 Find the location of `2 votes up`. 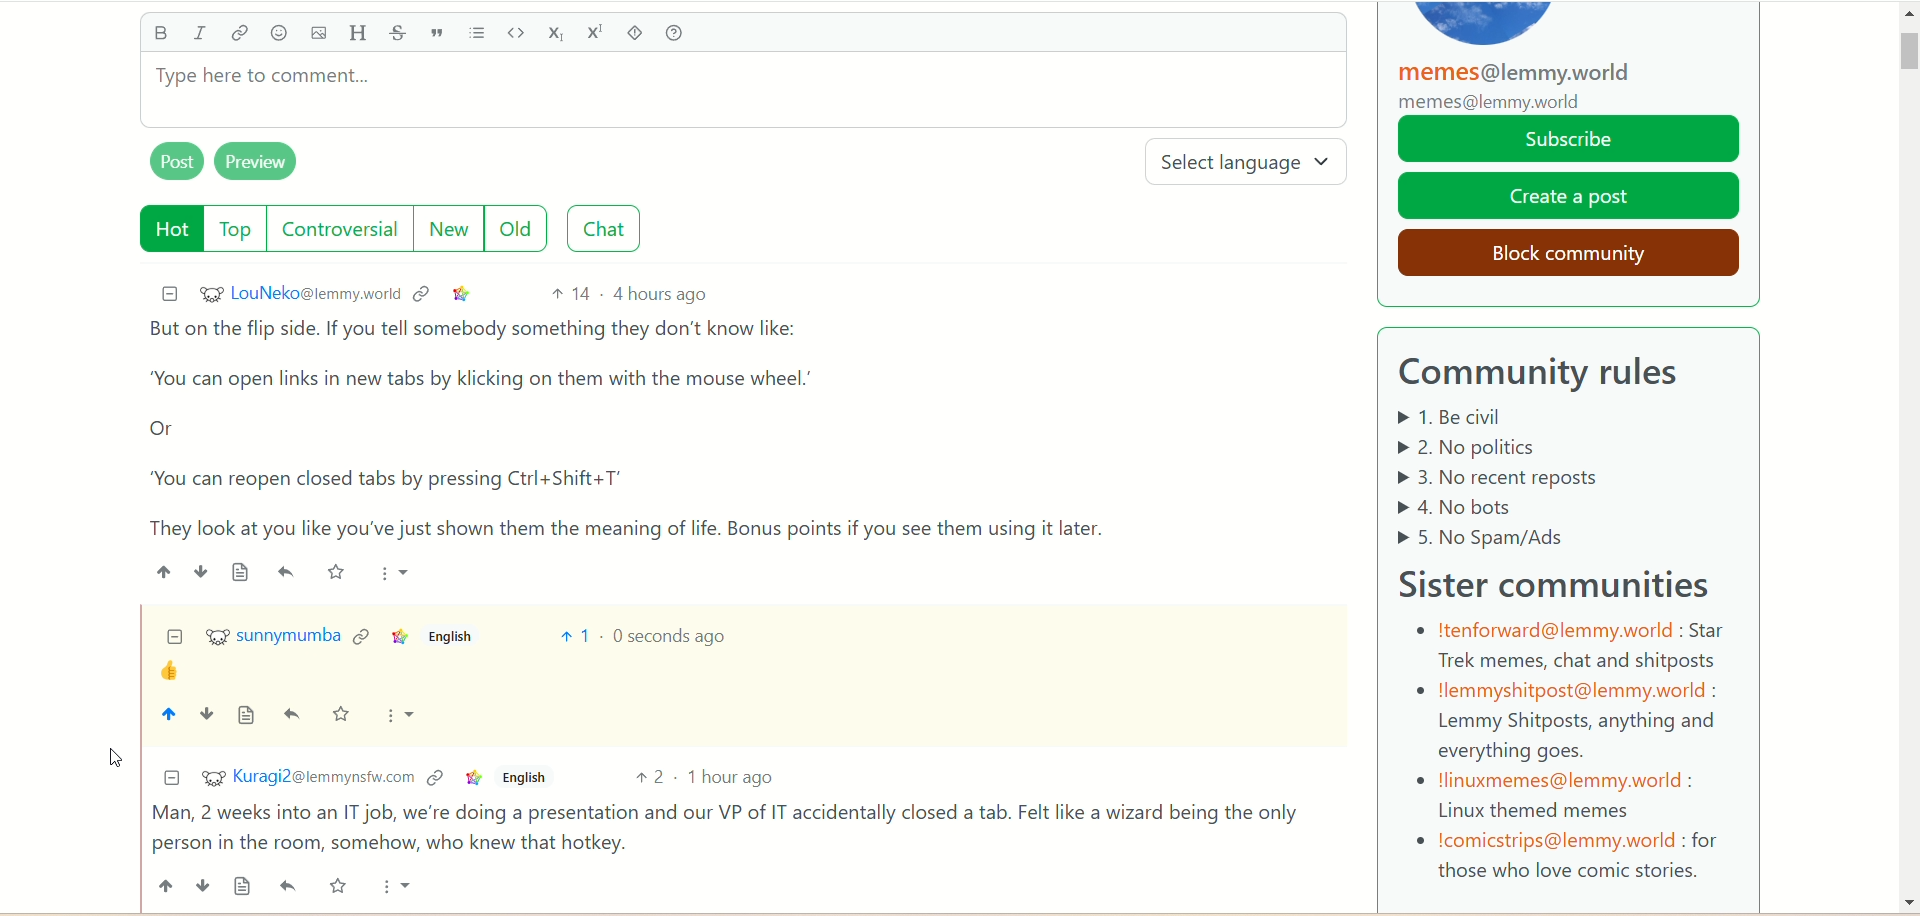

2 votes up is located at coordinates (651, 781).